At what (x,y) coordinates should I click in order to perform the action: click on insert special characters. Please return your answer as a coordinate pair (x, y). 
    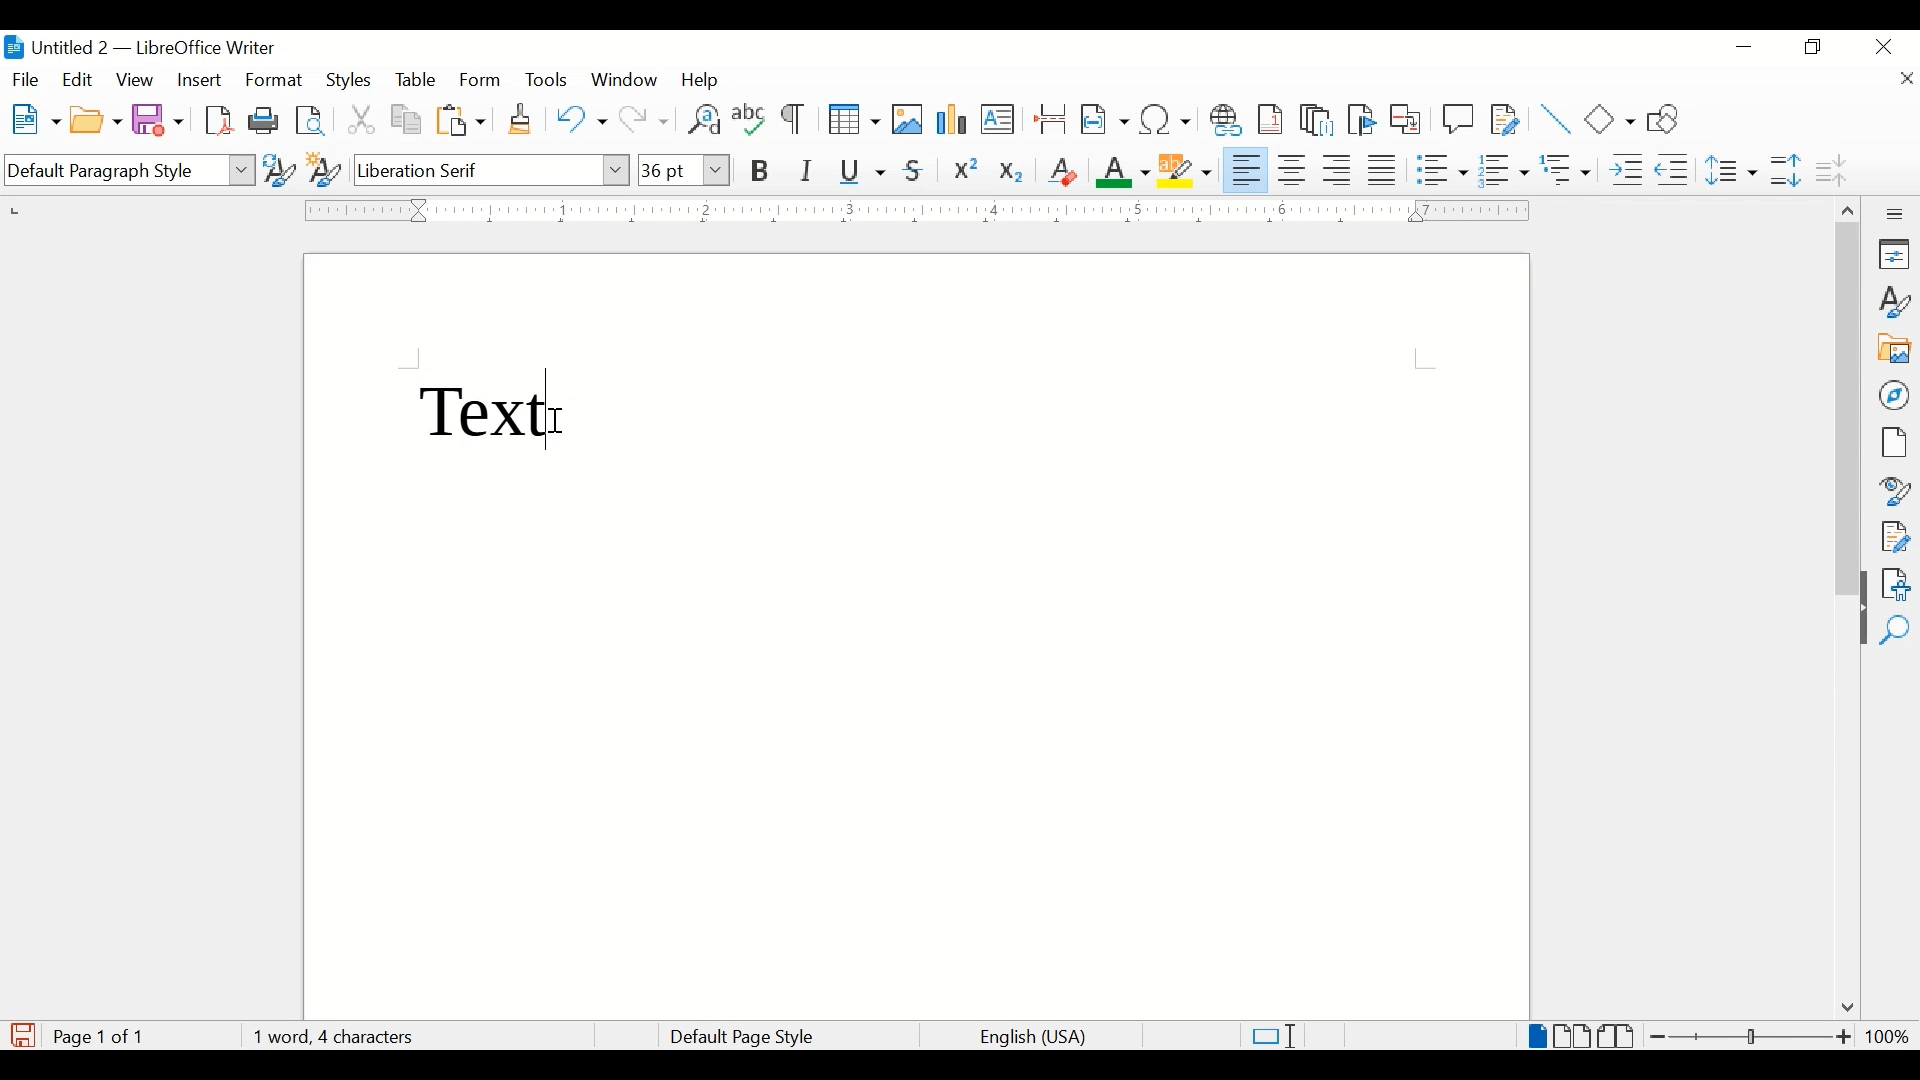
    Looking at the image, I should click on (1166, 118).